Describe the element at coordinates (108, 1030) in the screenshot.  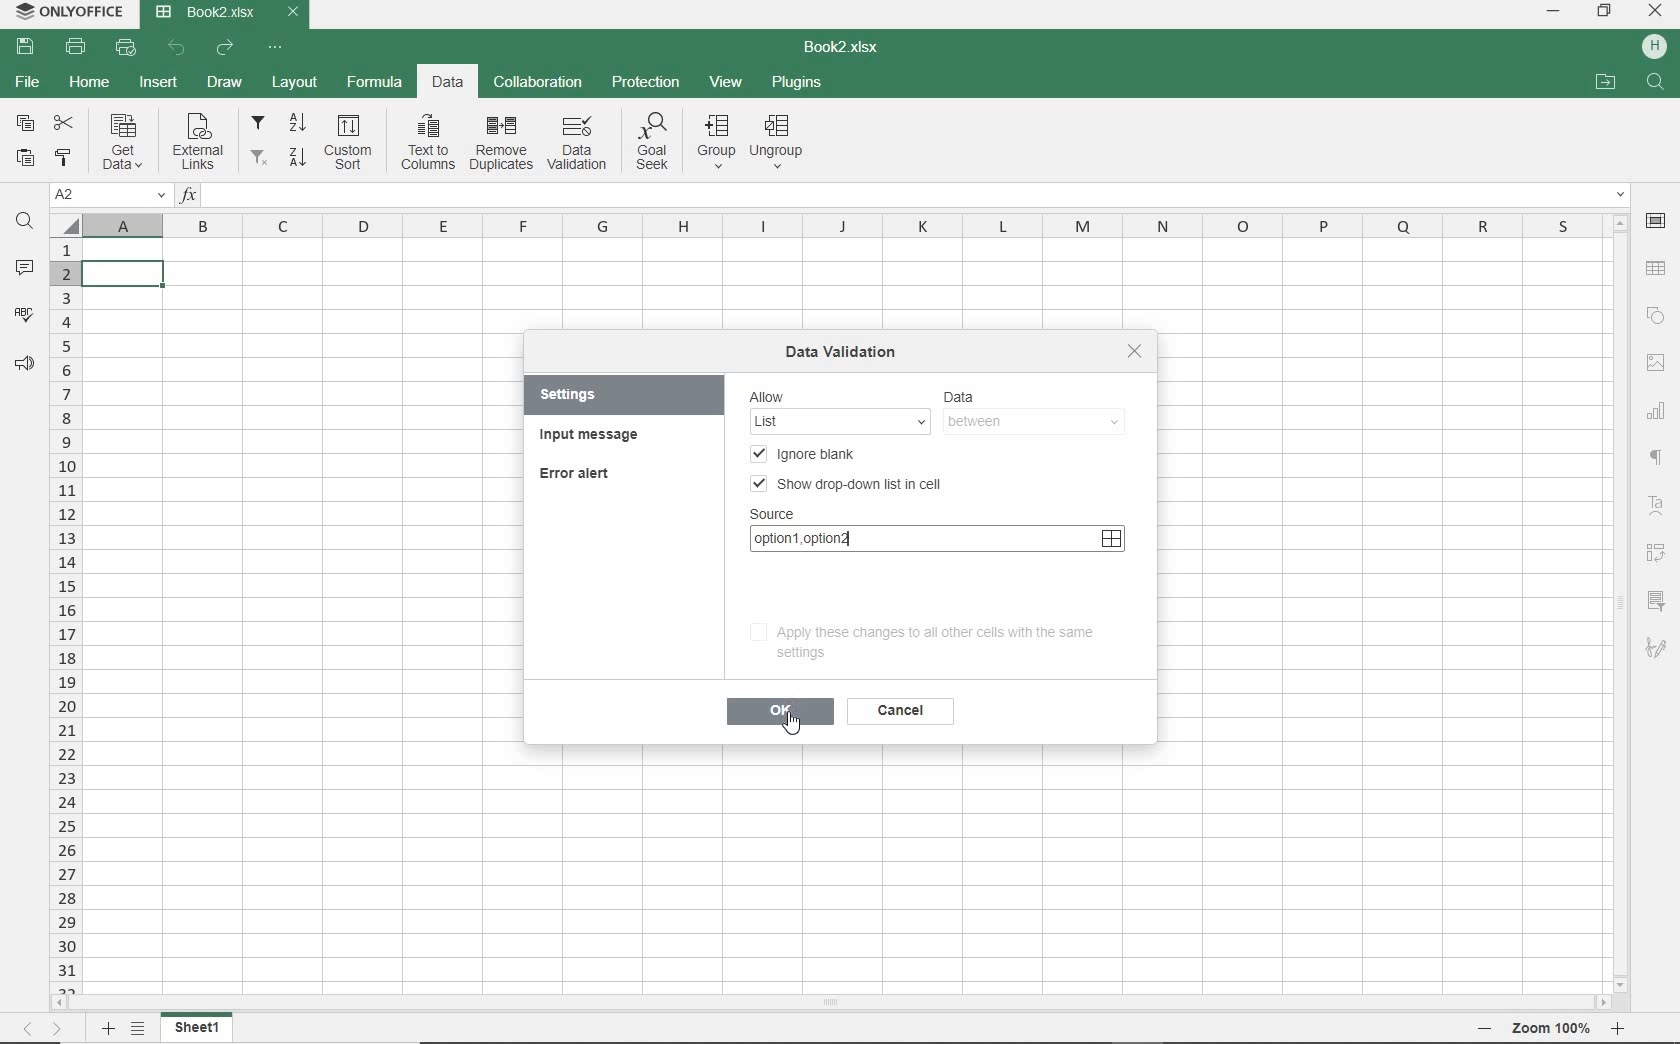
I see `ADD SHEET` at that location.